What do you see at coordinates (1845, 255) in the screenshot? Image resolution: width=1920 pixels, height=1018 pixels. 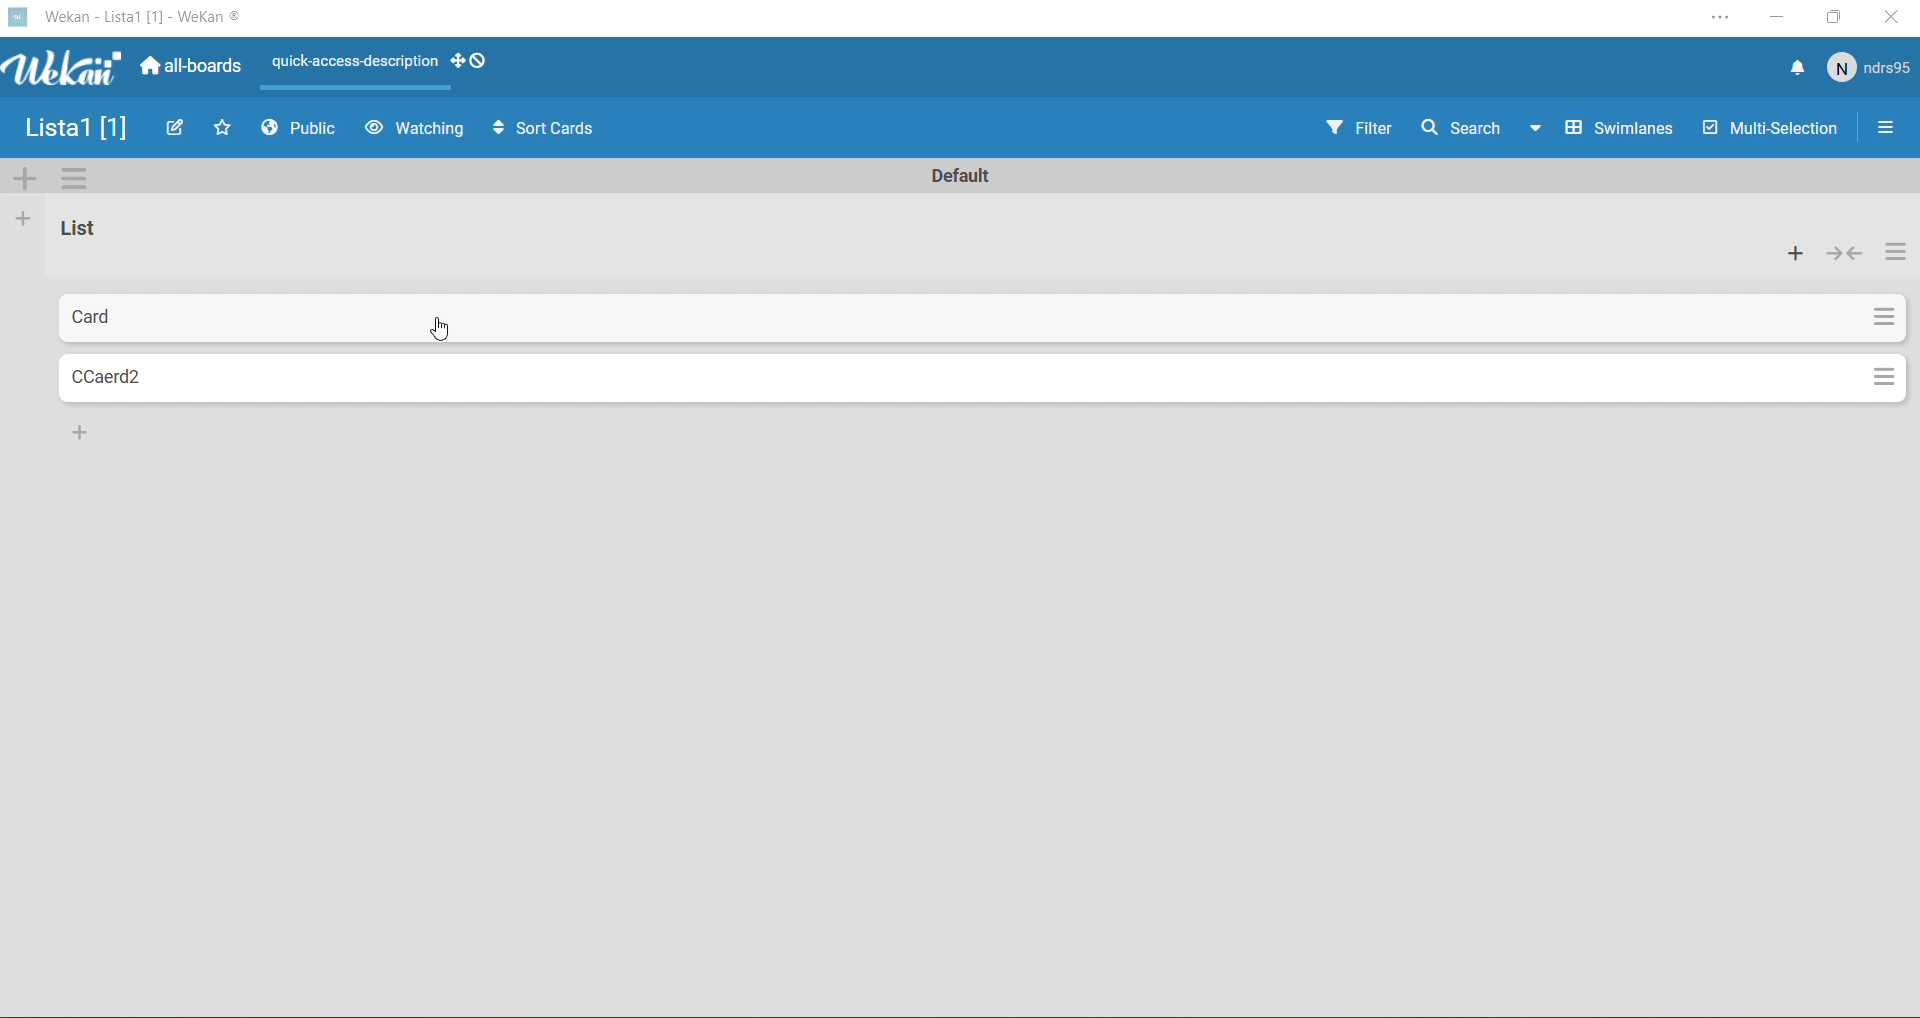 I see `collapse` at bounding box center [1845, 255].